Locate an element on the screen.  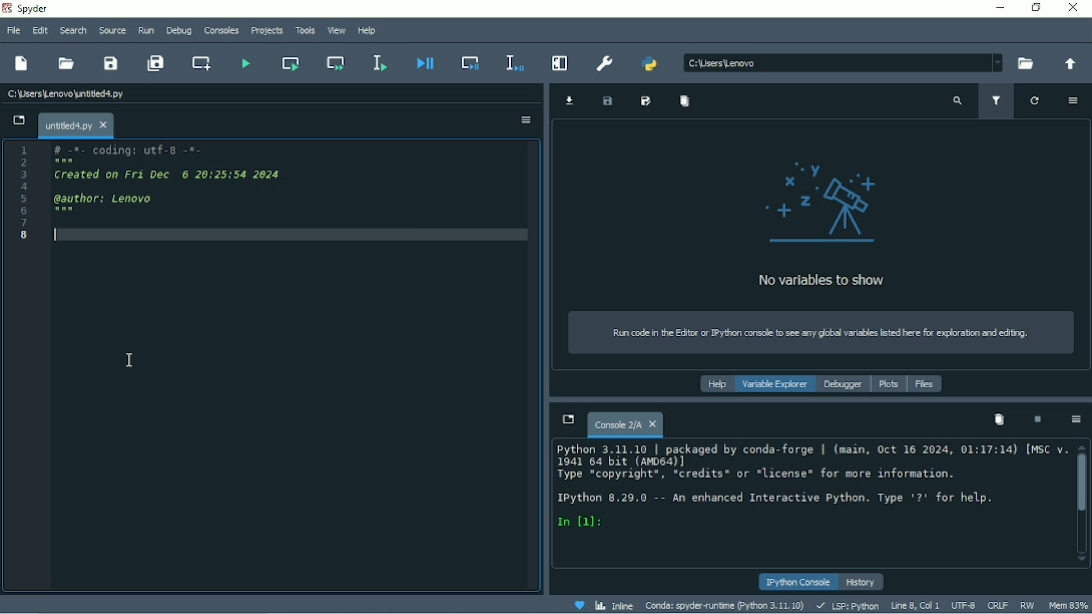
File is located at coordinates (12, 31).